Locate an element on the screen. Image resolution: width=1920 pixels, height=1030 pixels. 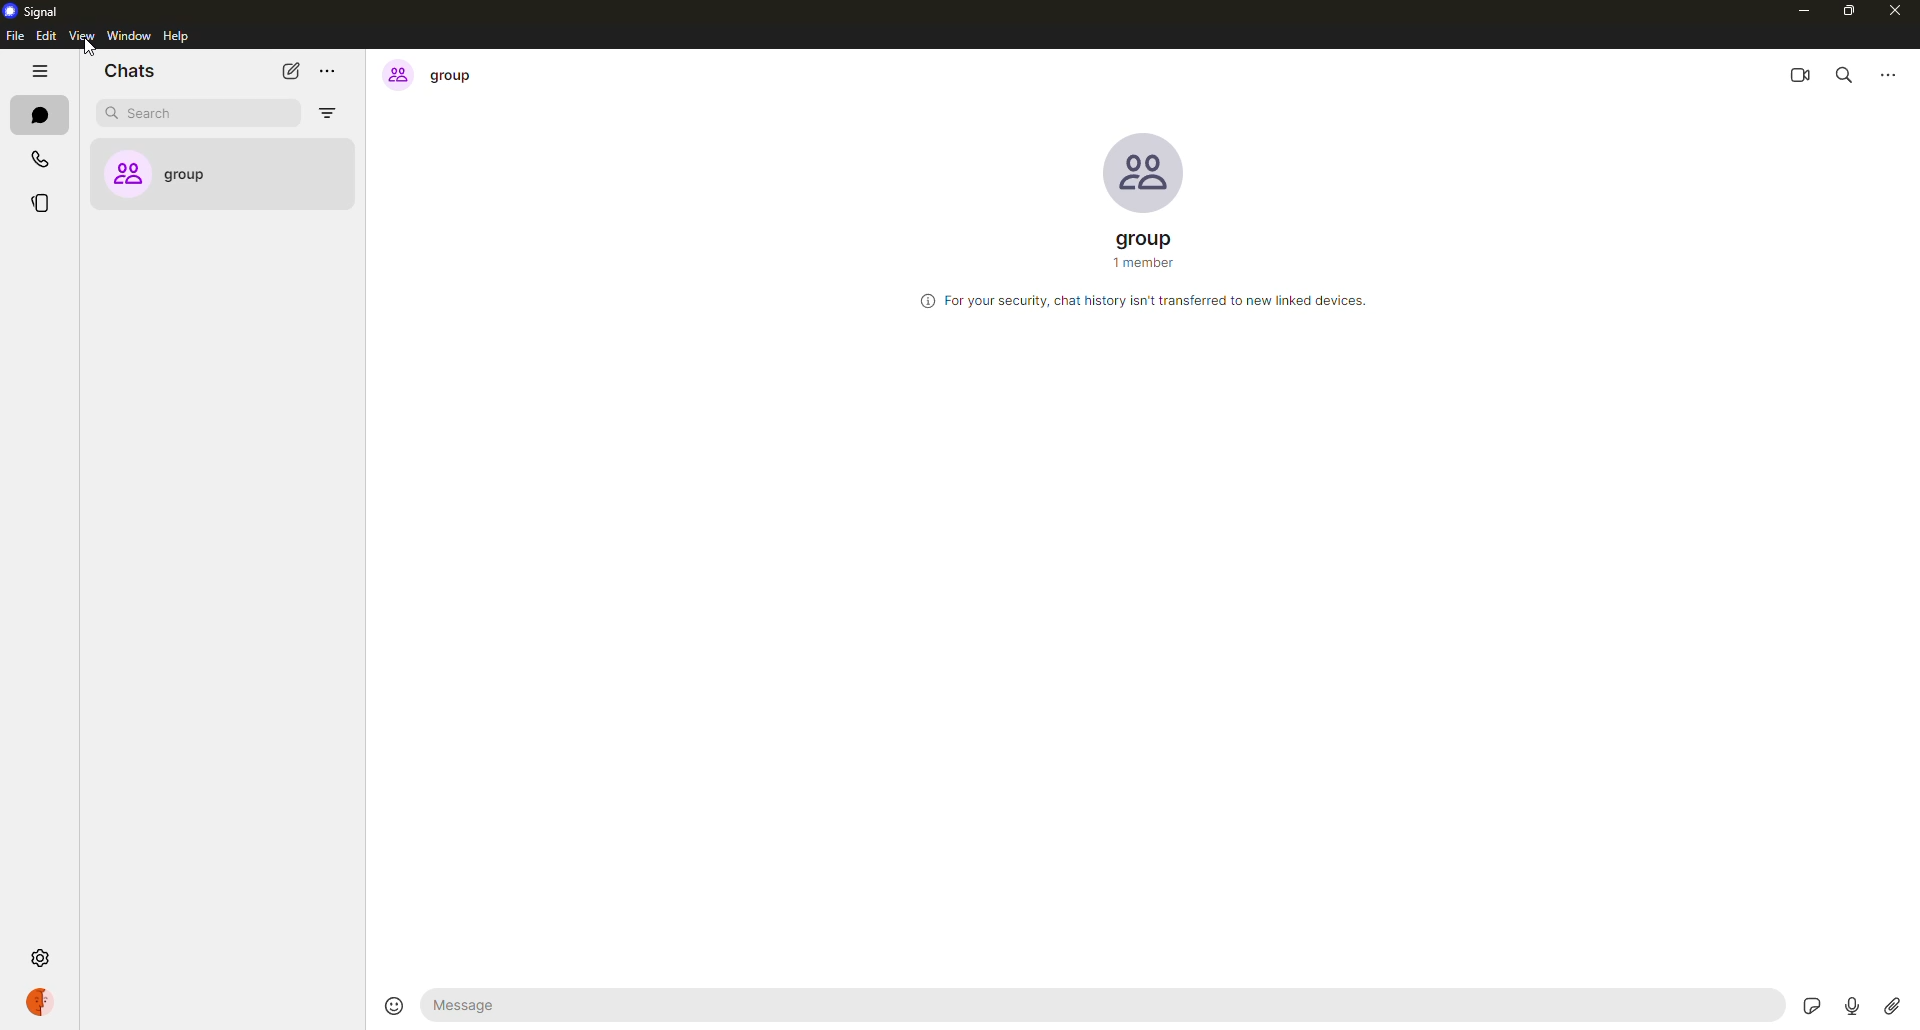
record is located at coordinates (1849, 1004).